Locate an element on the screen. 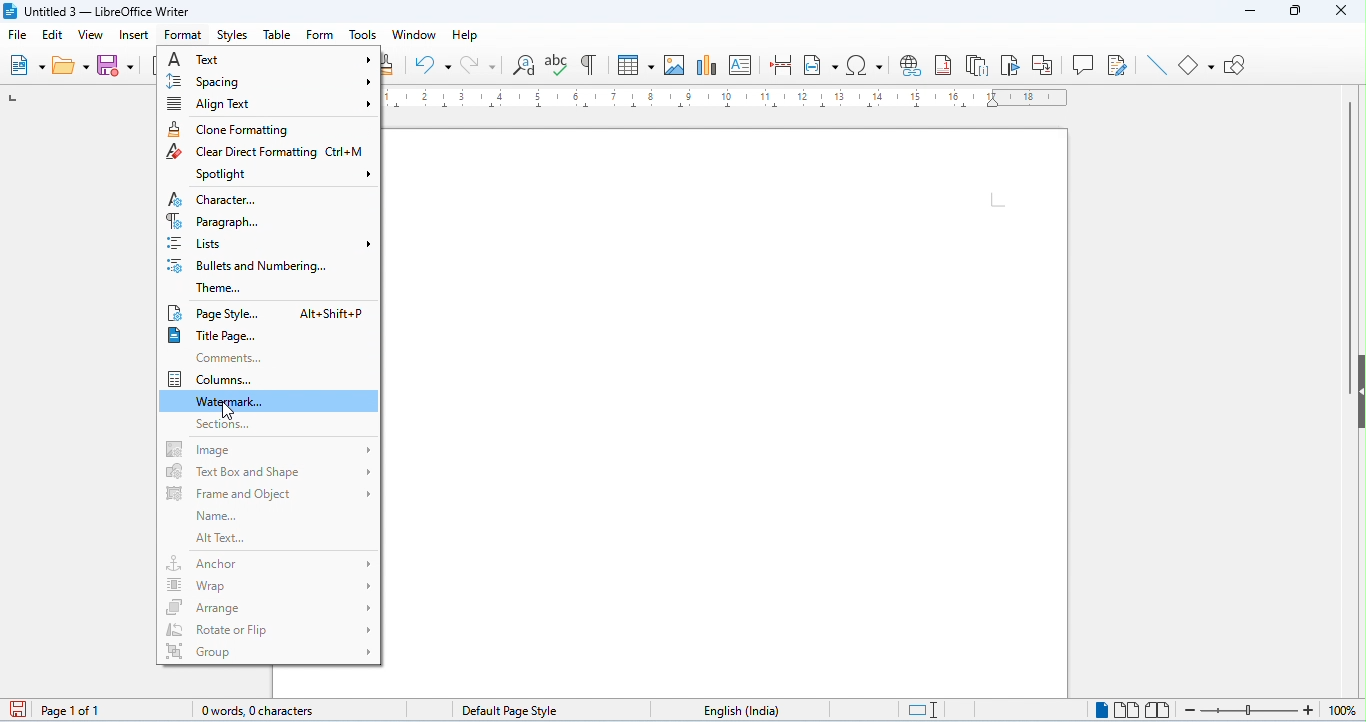 This screenshot has height=722, width=1366. tools is located at coordinates (365, 36).